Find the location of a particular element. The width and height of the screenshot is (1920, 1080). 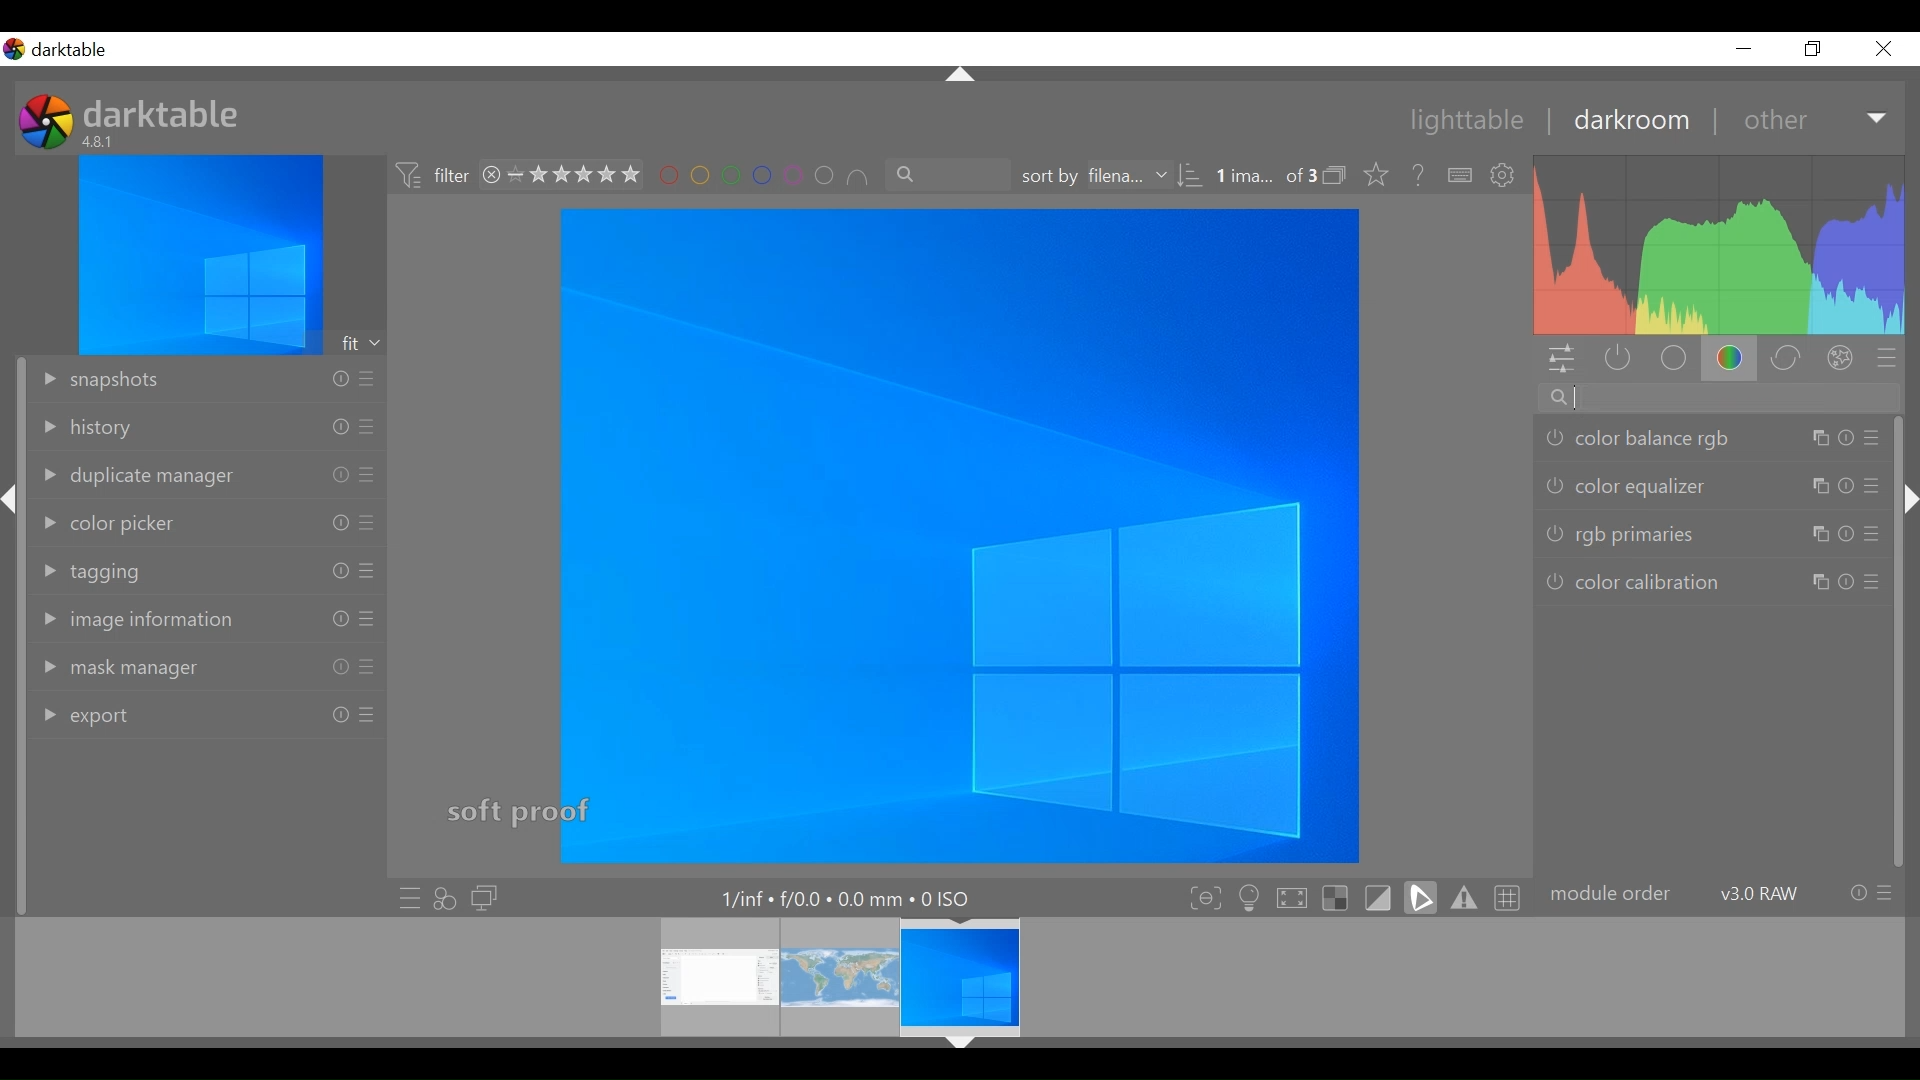

image information is located at coordinates (140, 619).